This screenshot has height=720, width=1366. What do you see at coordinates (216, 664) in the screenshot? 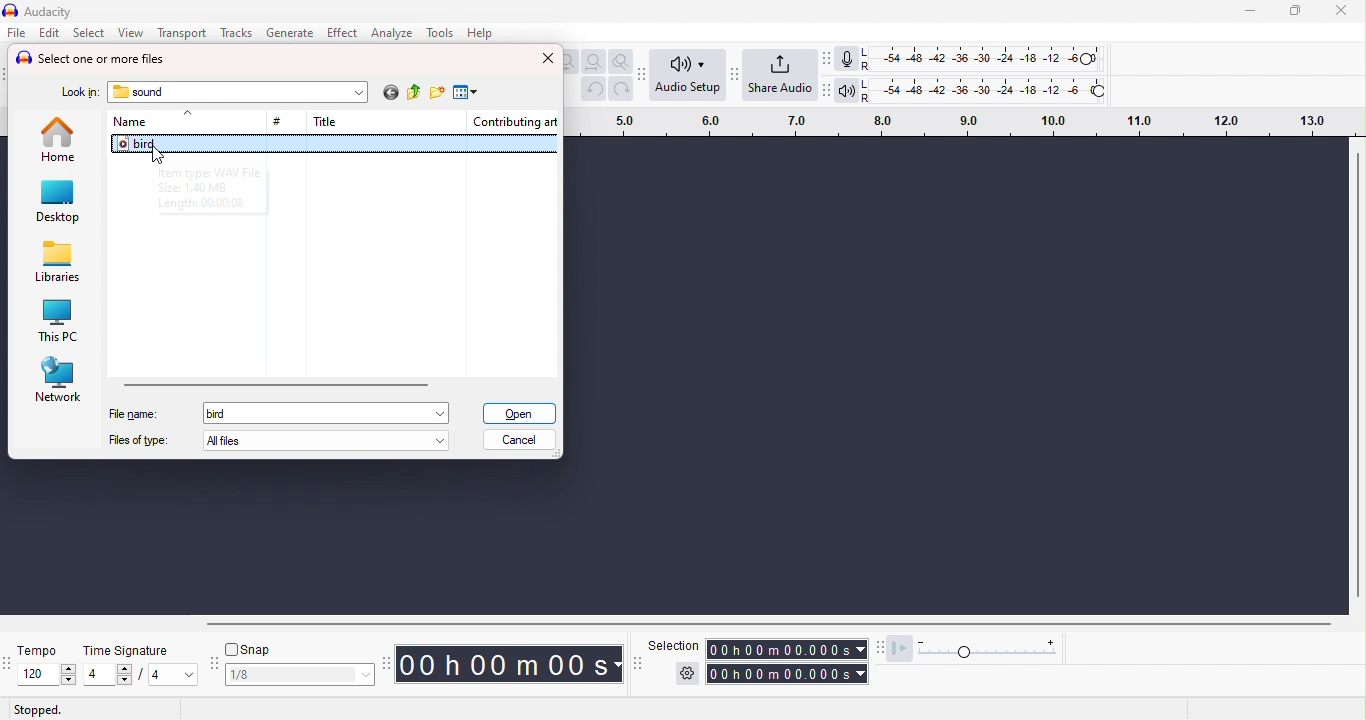
I see `snap tool bar` at bounding box center [216, 664].